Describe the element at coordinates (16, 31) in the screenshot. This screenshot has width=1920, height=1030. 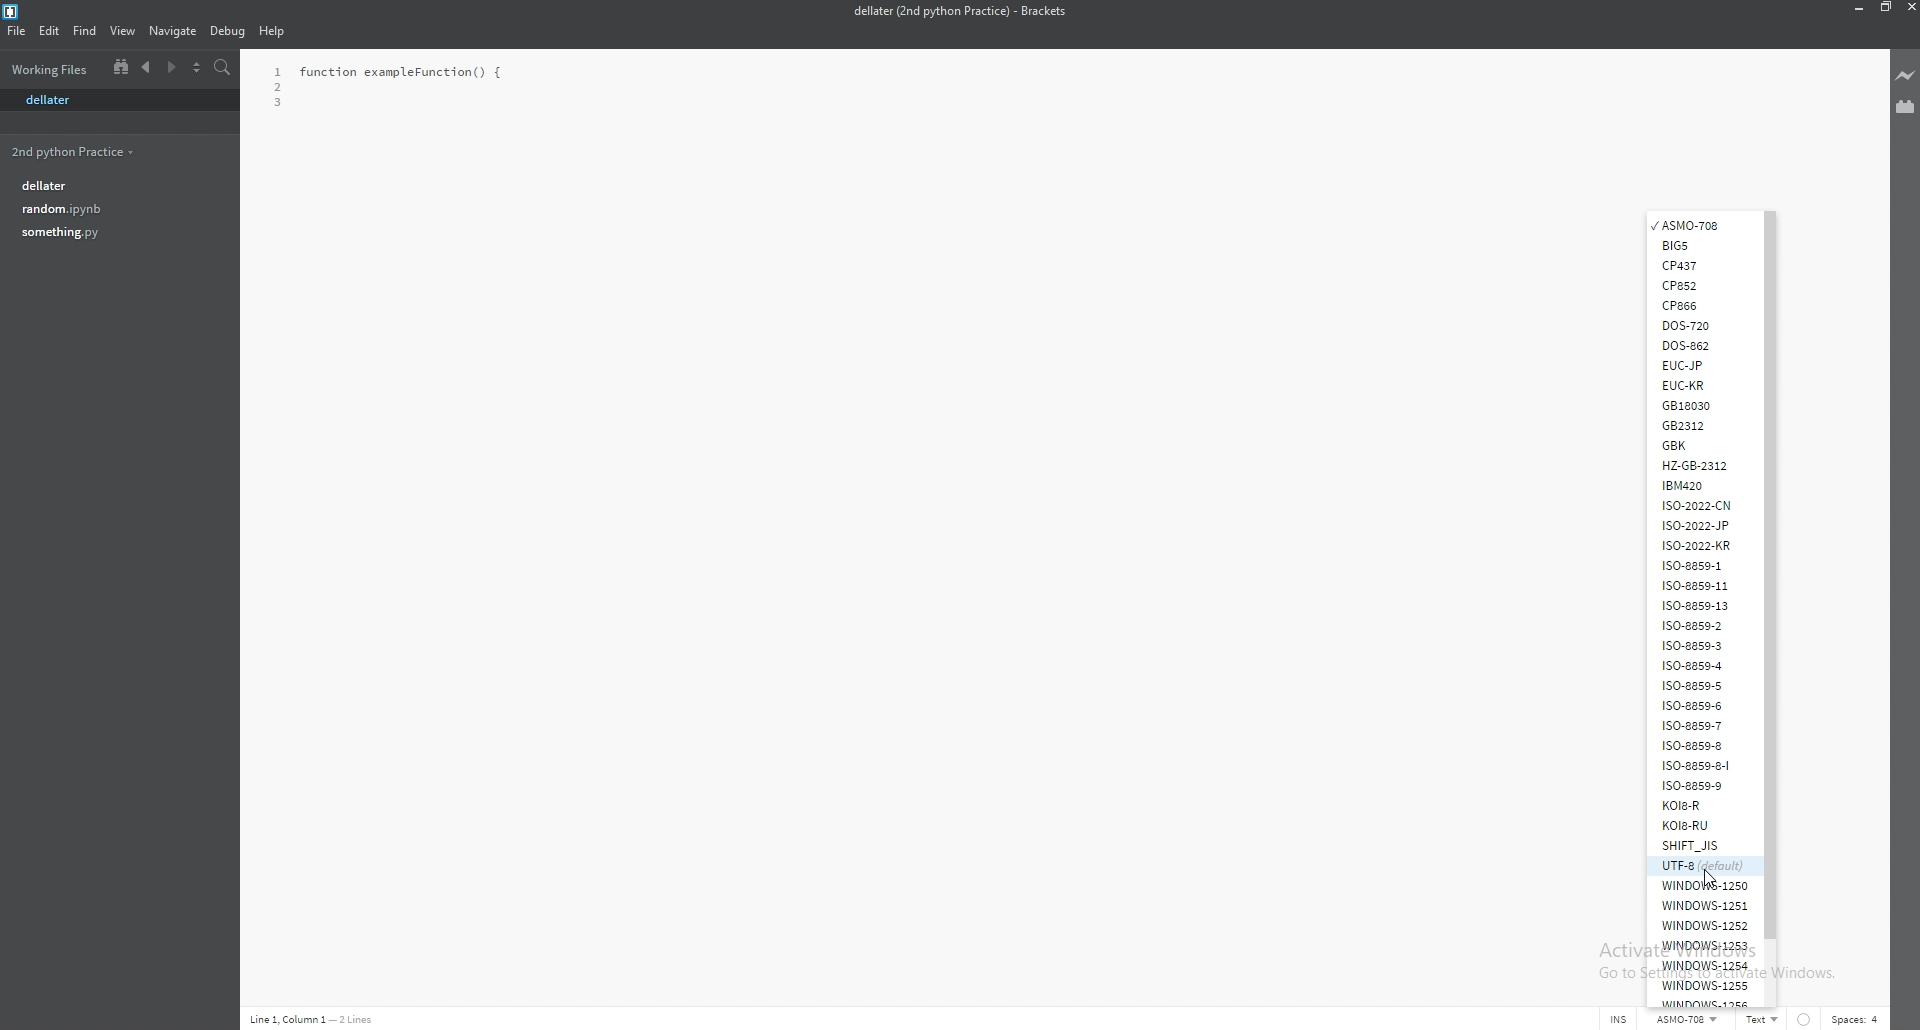
I see `file` at that location.